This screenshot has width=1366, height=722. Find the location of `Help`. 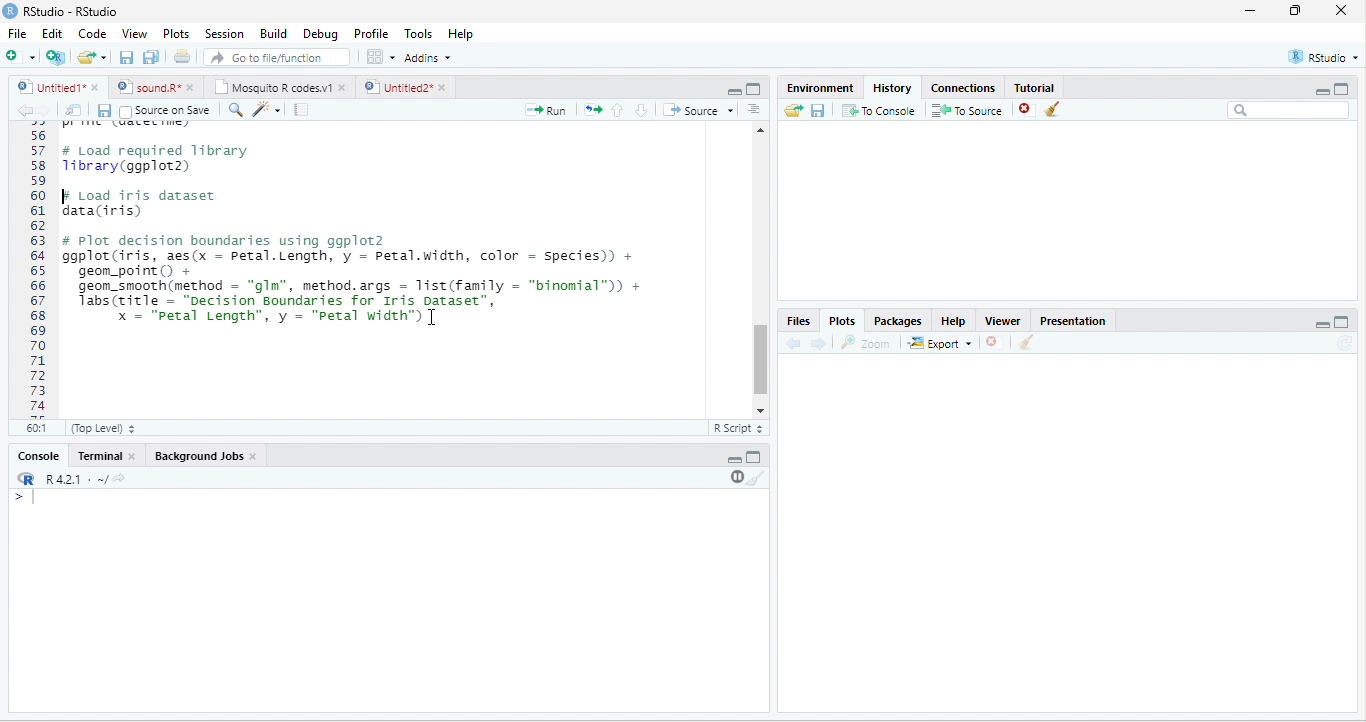

Help is located at coordinates (463, 35).